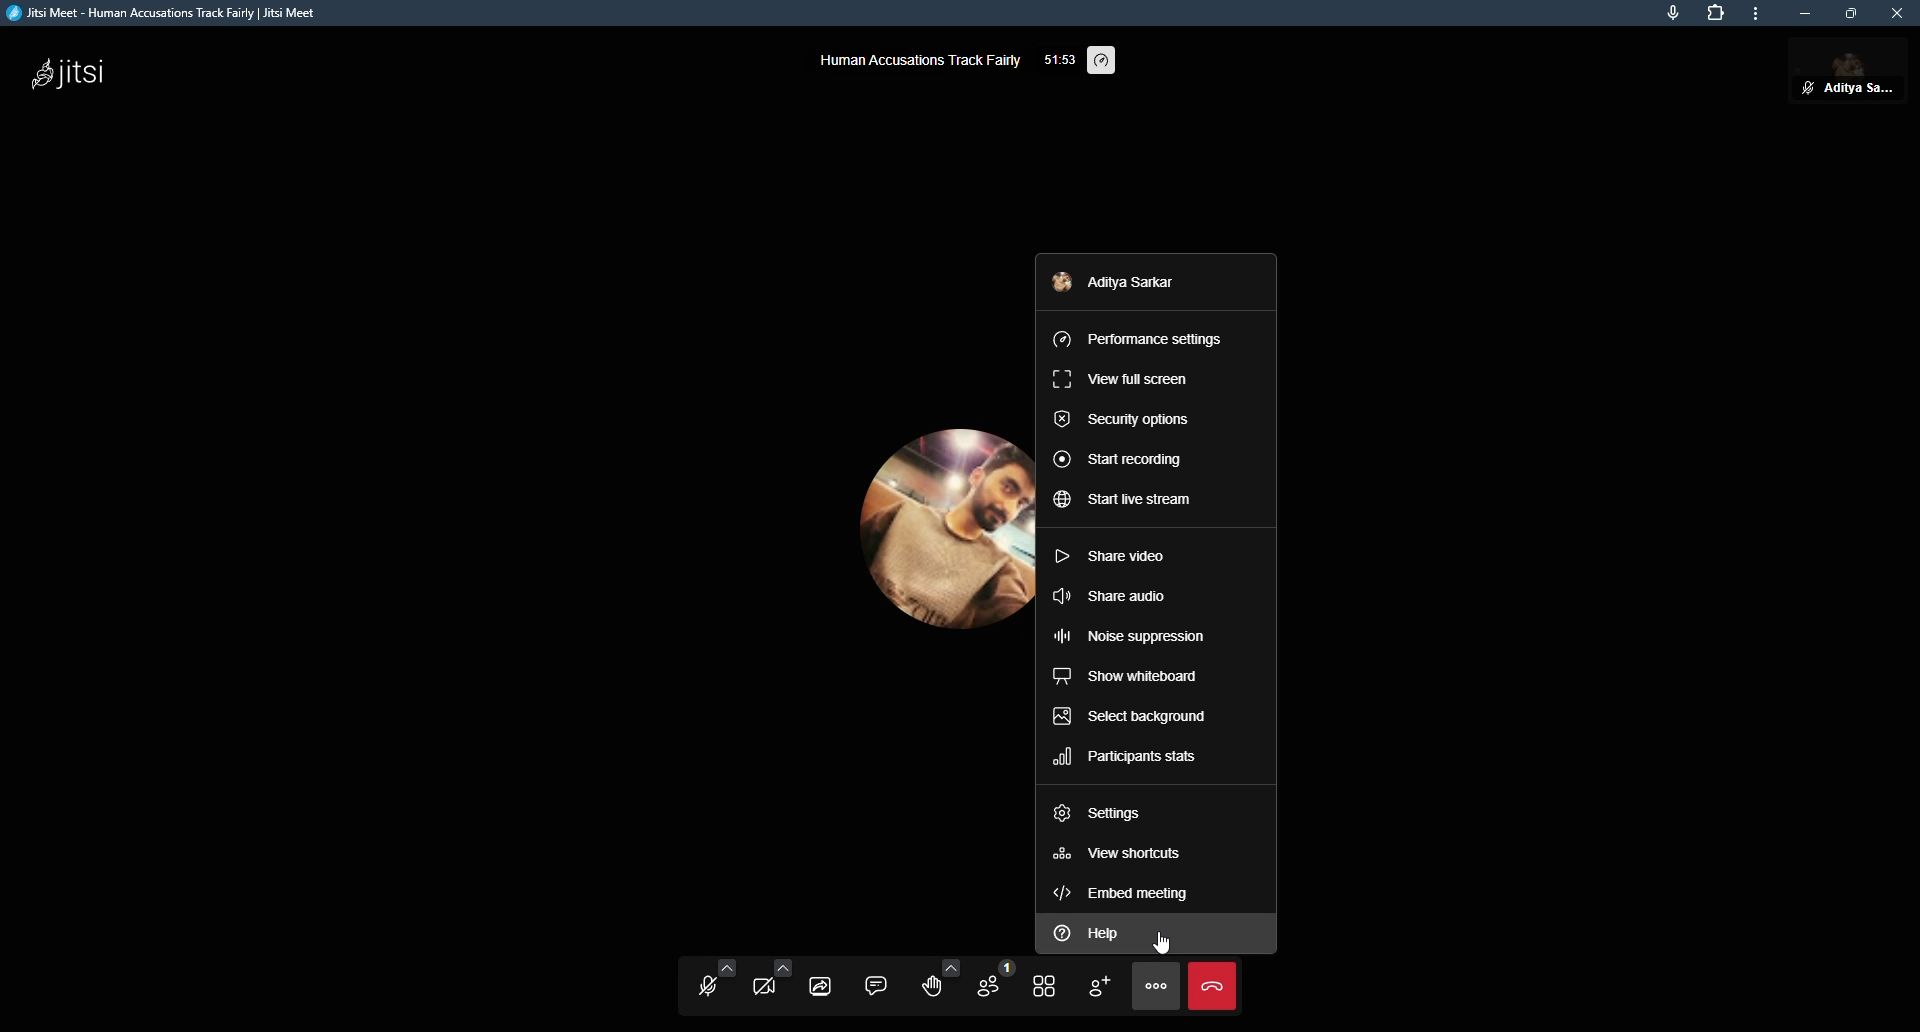  What do you see at coordinates (1059, 60) in the screenshot?
I see `elapsed time` at bounding box center [1059, 60].